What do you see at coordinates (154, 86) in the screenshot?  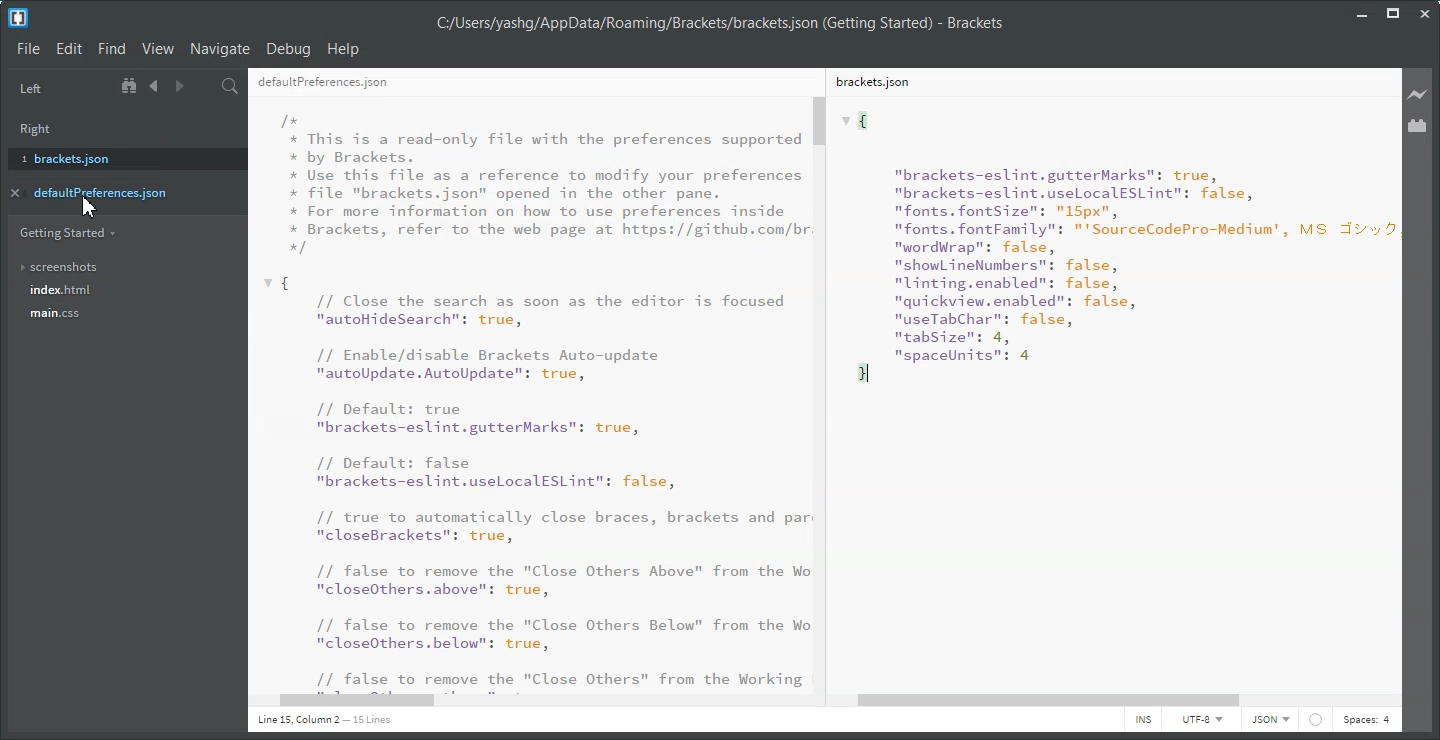 I see `Navigate Backward` at bounding box center [154, 86].